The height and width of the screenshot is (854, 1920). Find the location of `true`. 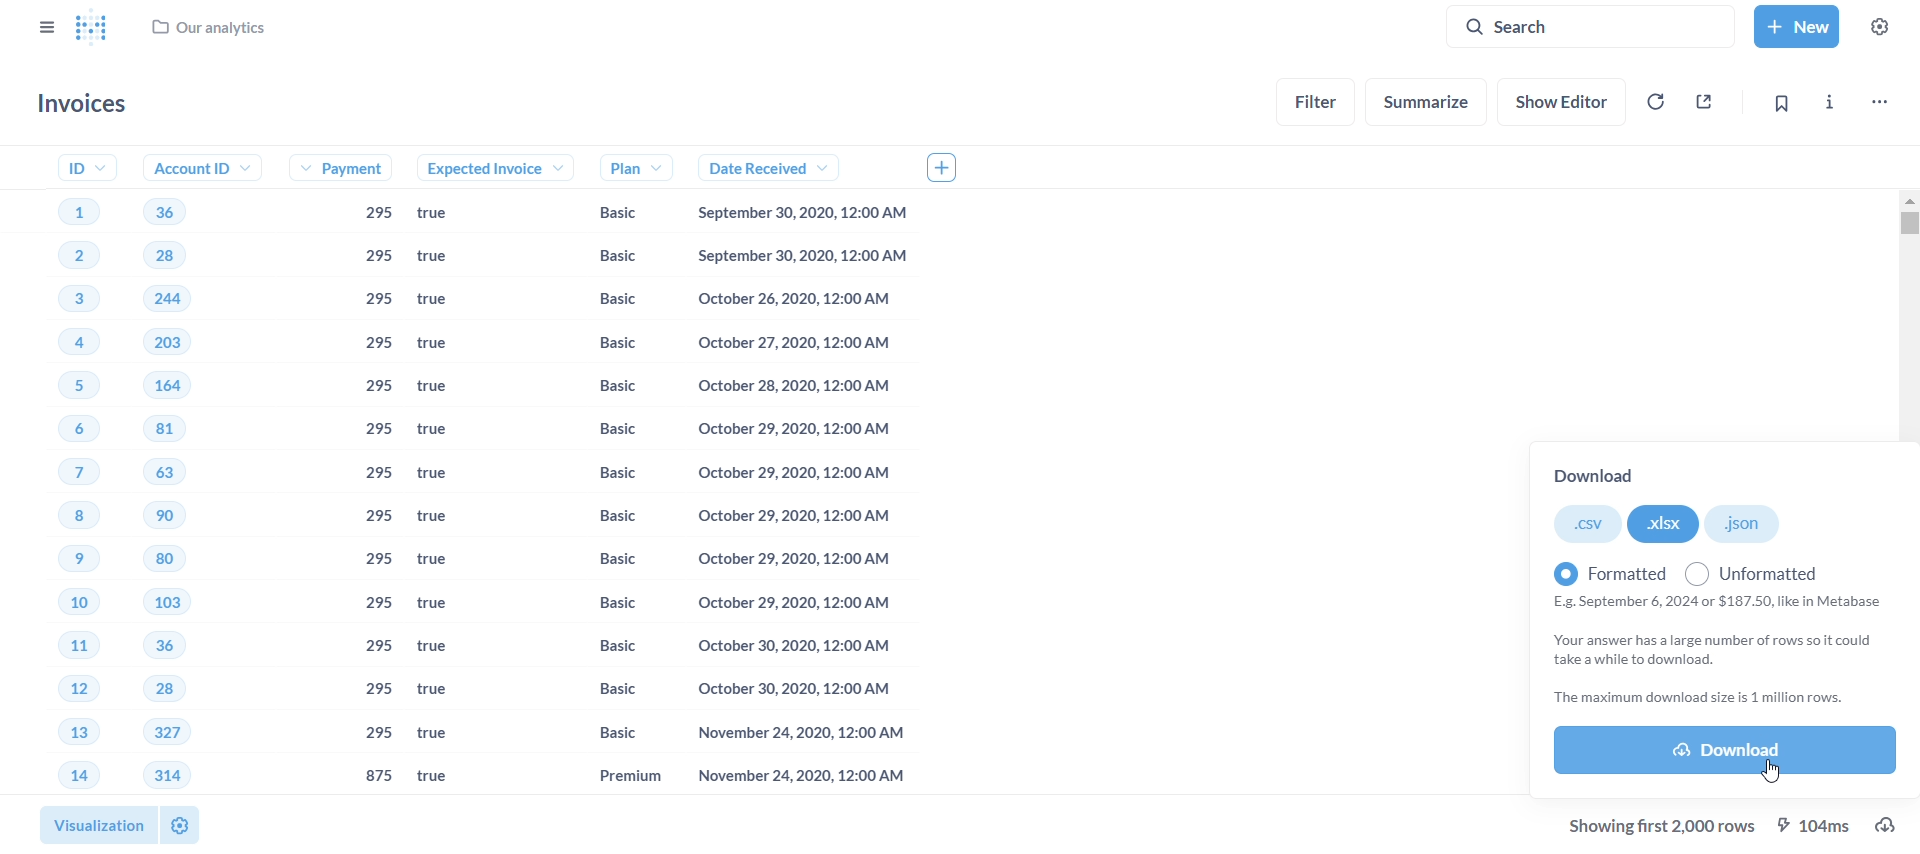

true is located at coordinates (452, 214).